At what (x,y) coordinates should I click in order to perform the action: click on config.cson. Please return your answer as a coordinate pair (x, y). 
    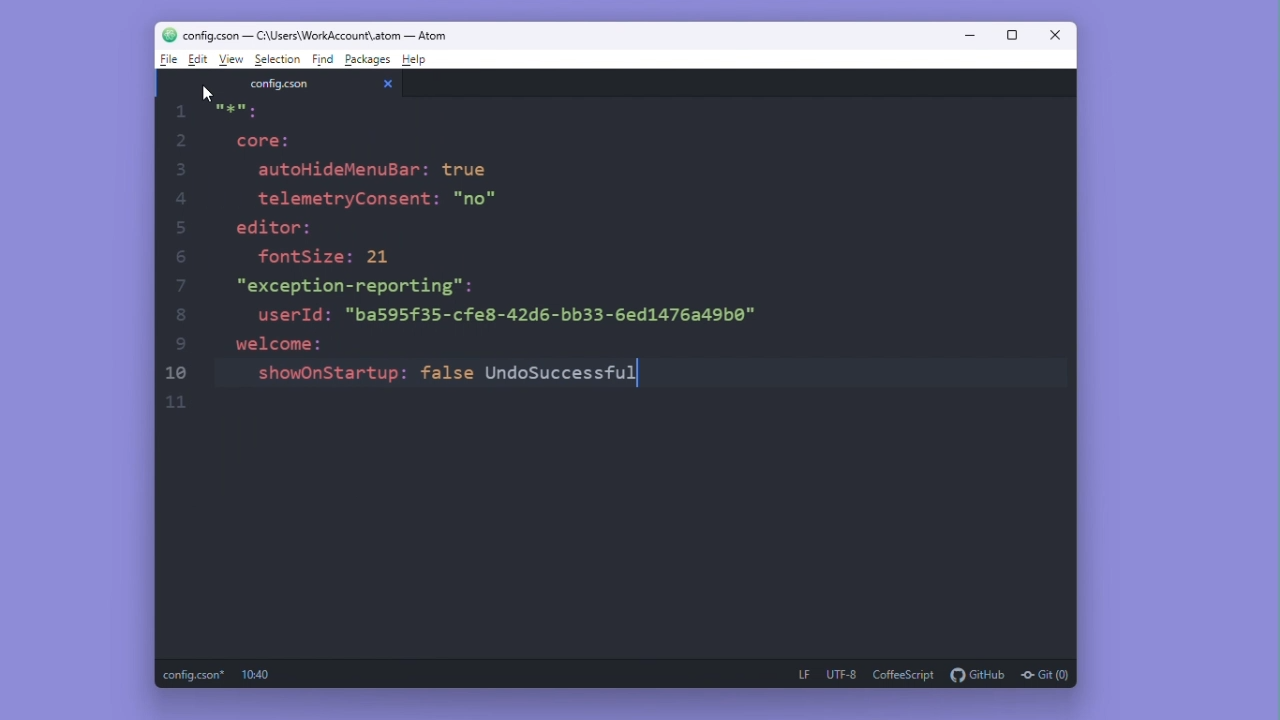
    Looking at the image, I should click on (195, 675).